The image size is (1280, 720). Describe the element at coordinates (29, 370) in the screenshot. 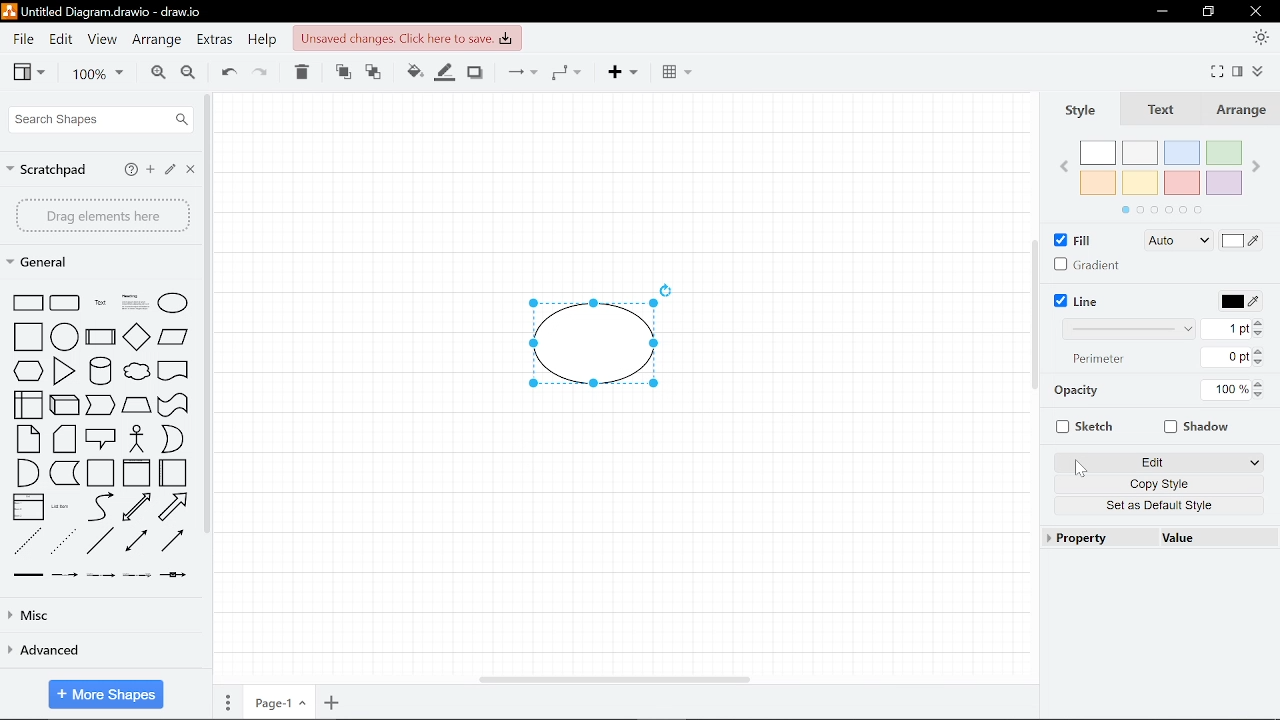

I see `hexagon` at that location.